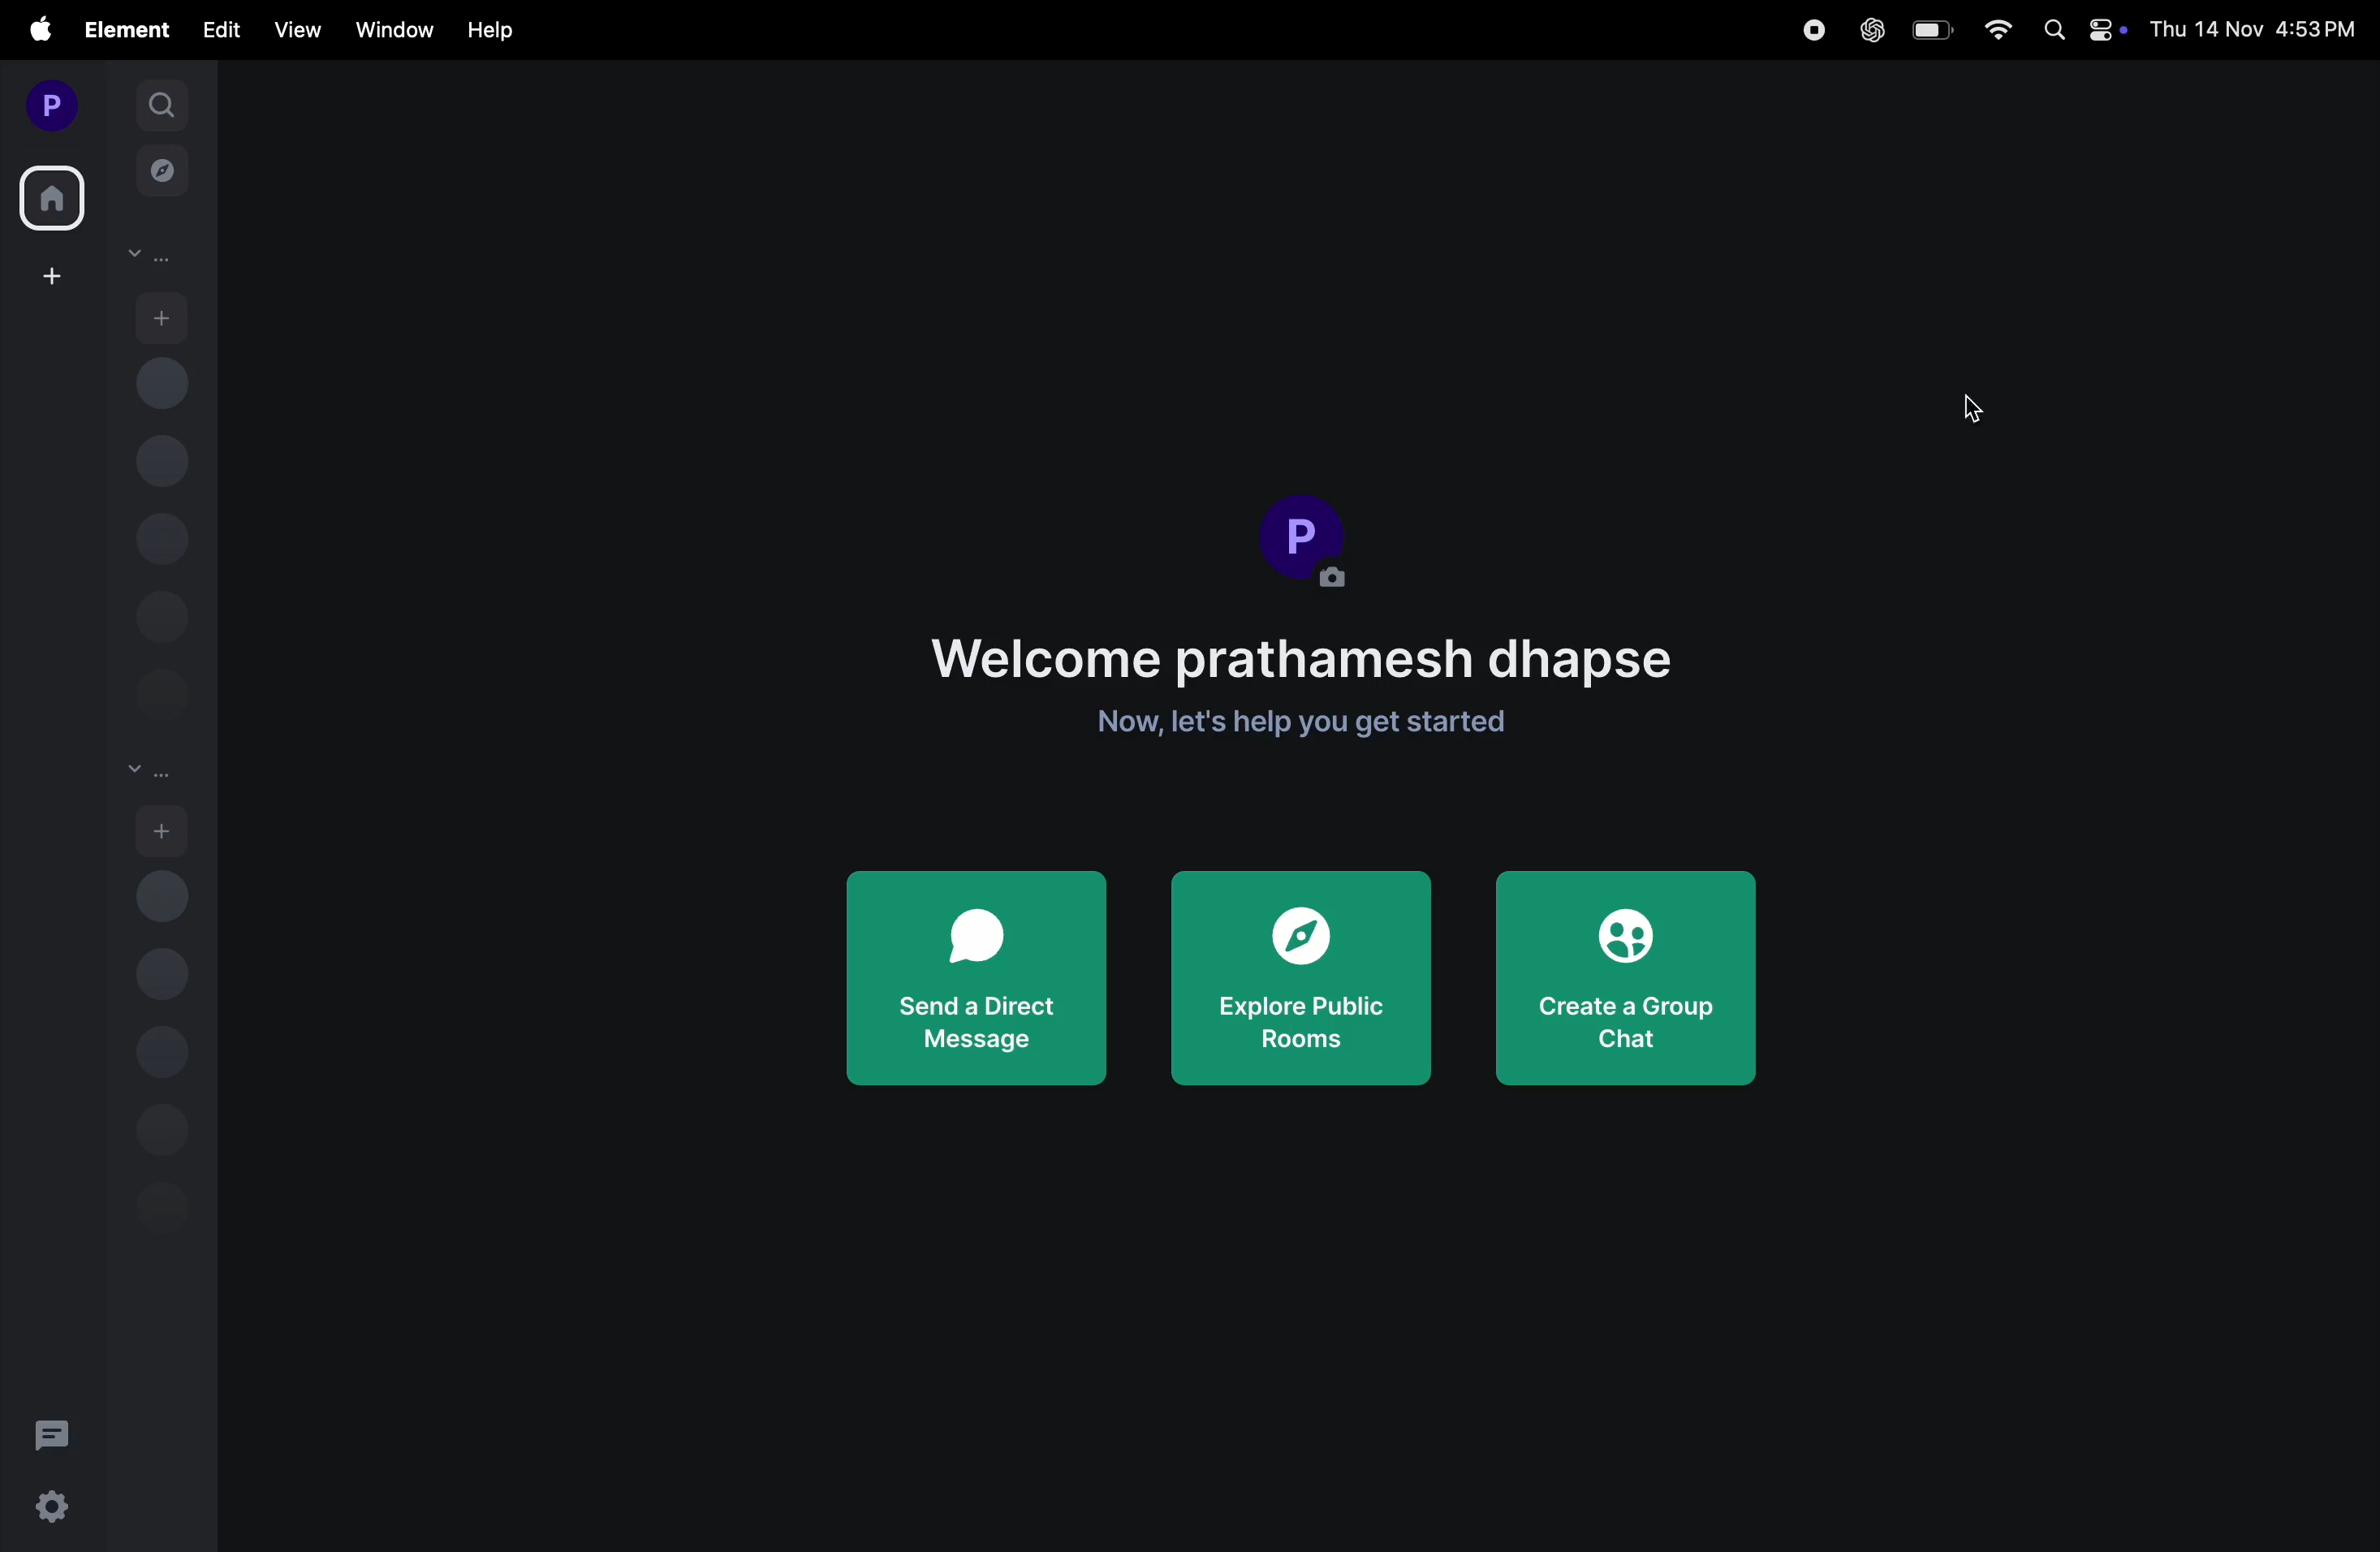 The height and width of the screenshot is (1552, 2380). What do you see at coordinates (1299, 675) in the screenshot?
I see `Welcome prathamesh dhapse
Now, let's help you get started` at bounding box center [1299, 675].